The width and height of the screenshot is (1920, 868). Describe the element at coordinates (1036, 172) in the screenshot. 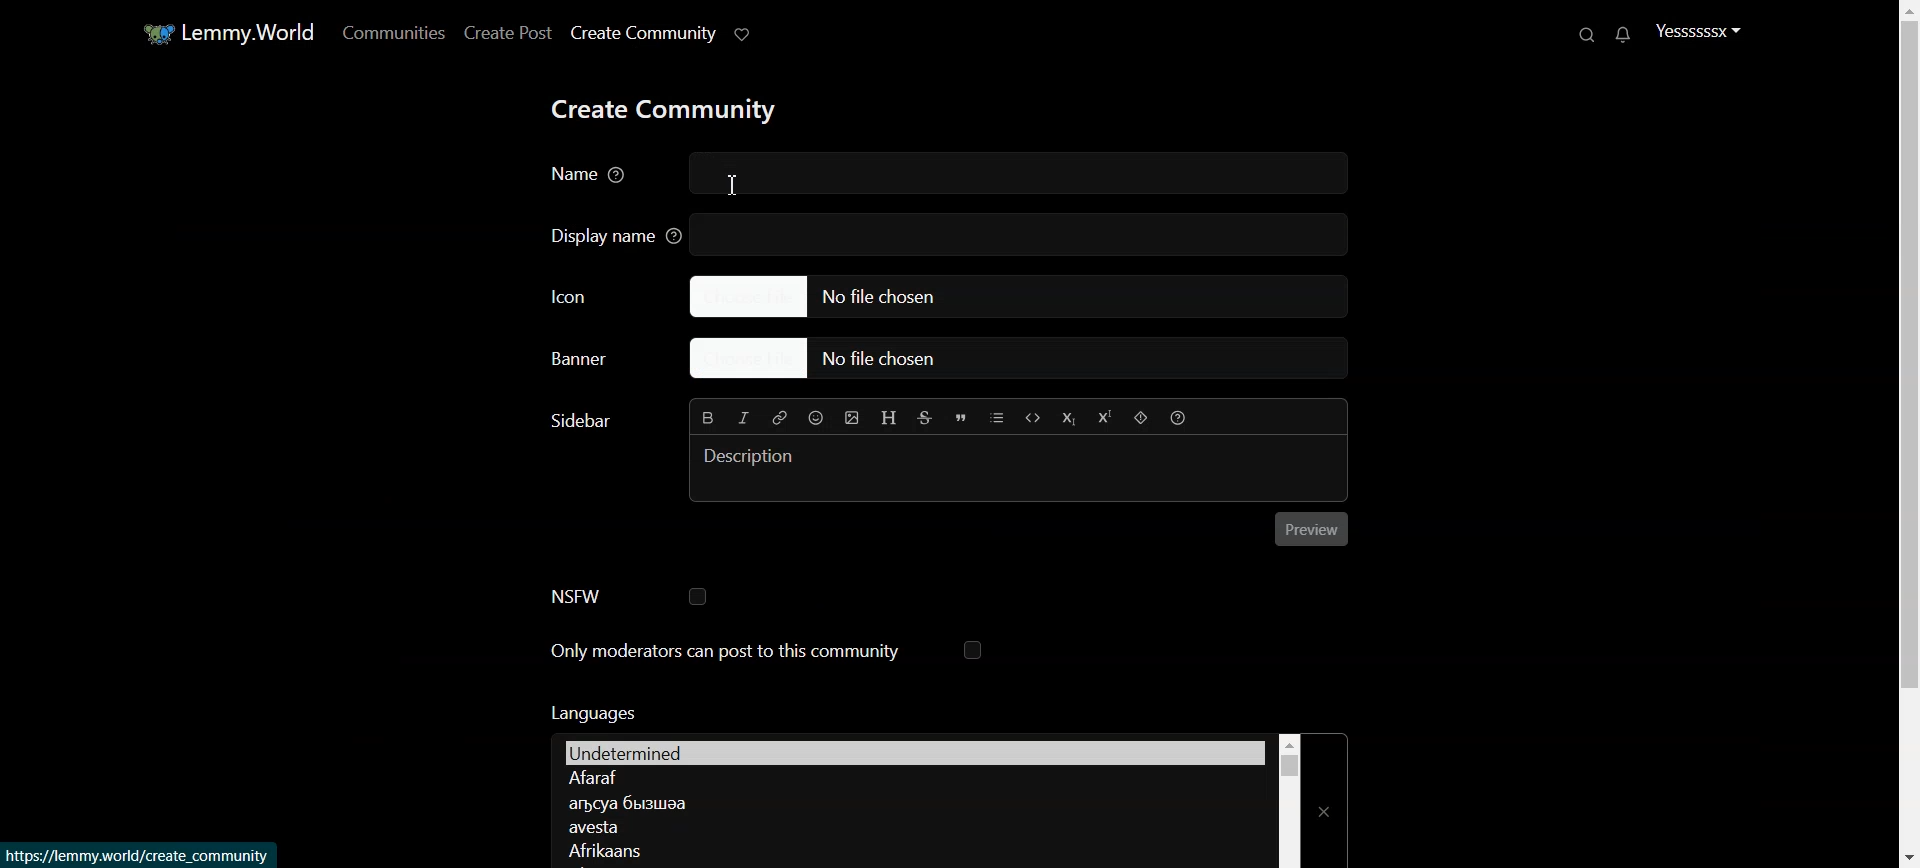

I see `write name` at that location.